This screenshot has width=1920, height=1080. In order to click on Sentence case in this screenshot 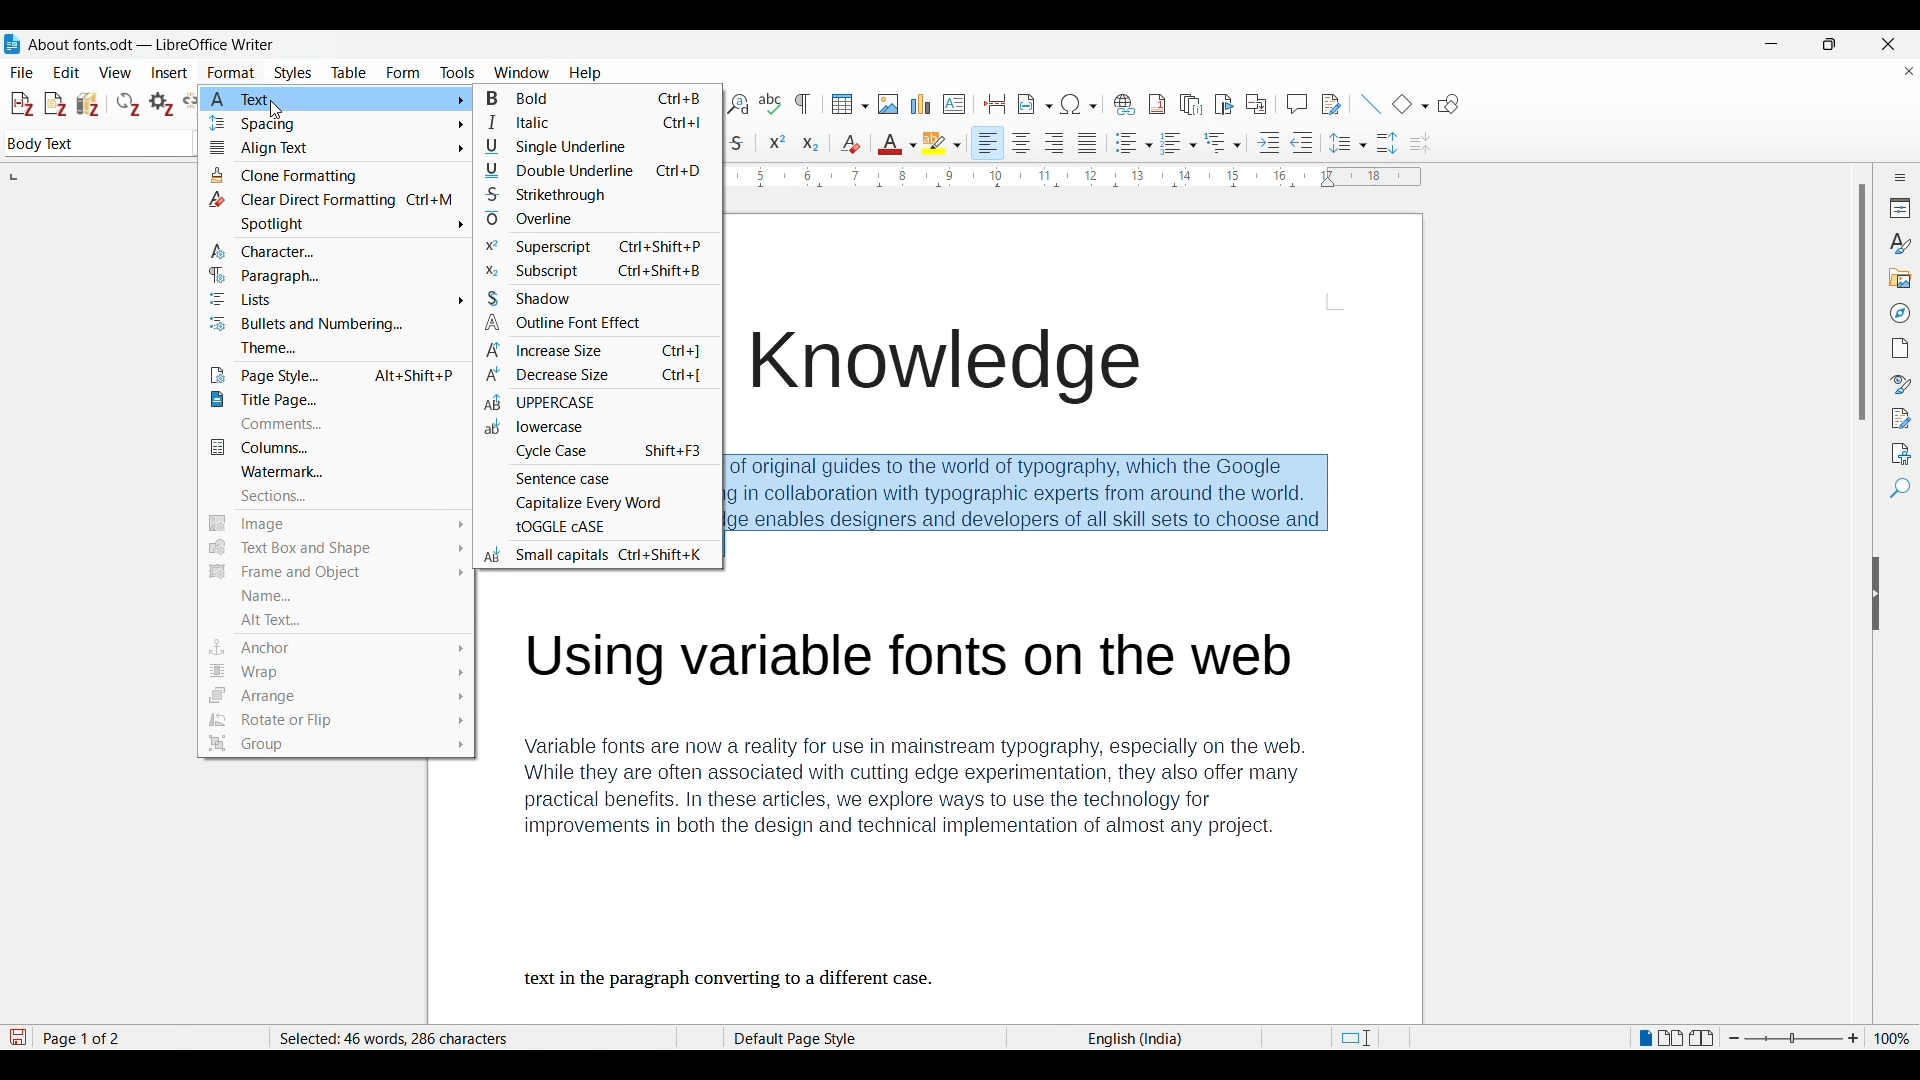, I will do `click(554, 480)`.